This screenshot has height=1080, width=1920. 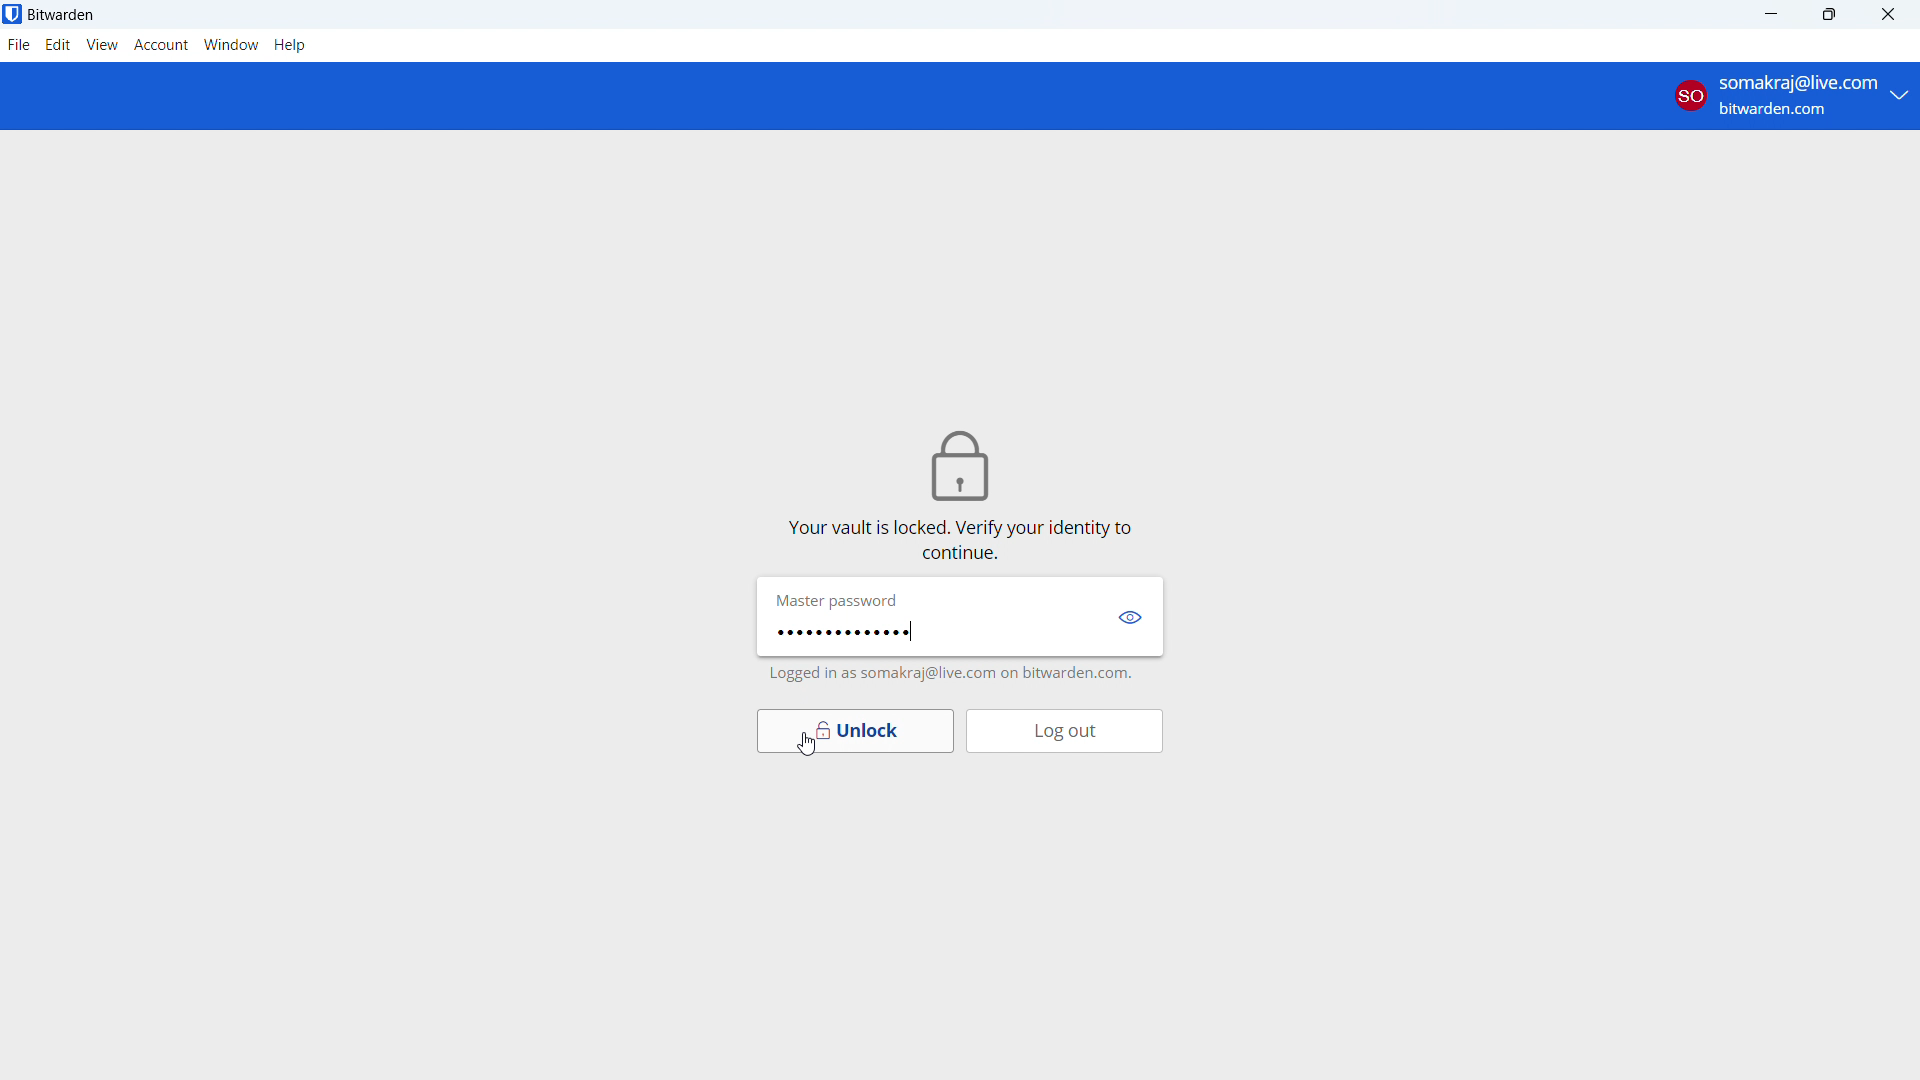 I want to click on account, so click(x=1792, y=95).